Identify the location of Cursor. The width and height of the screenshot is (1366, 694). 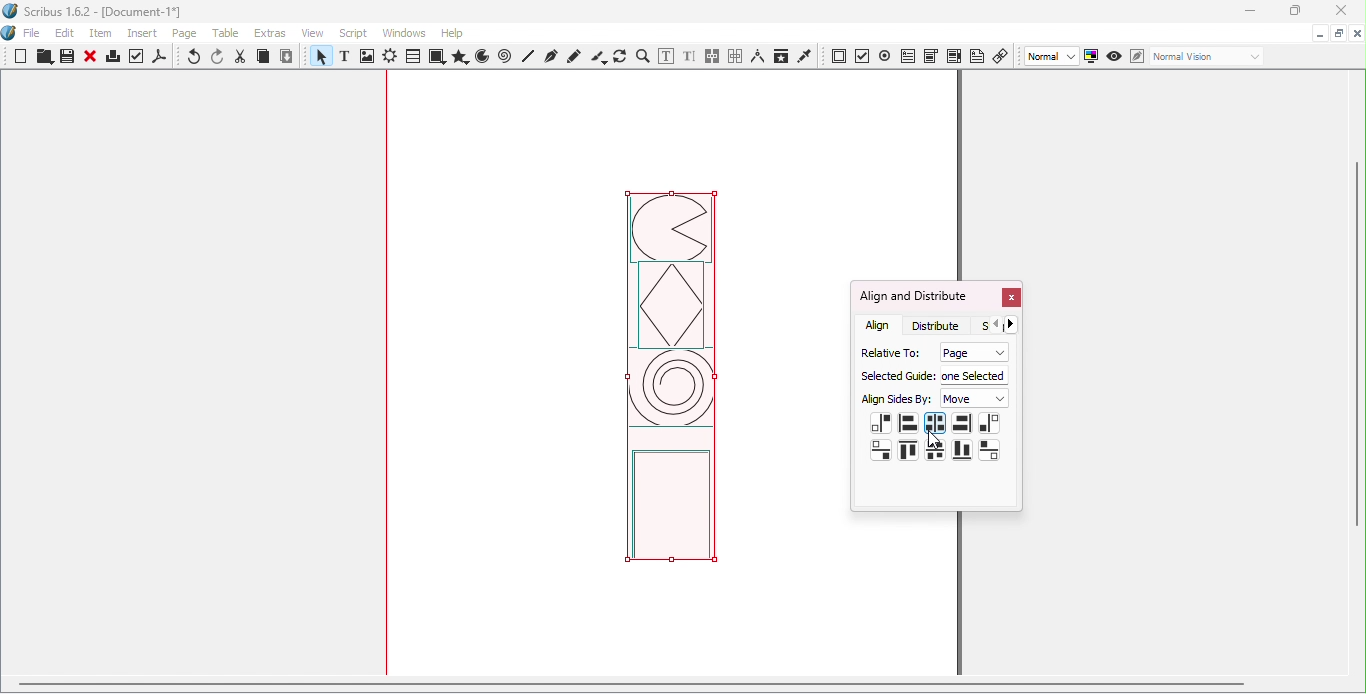
(935, 438).